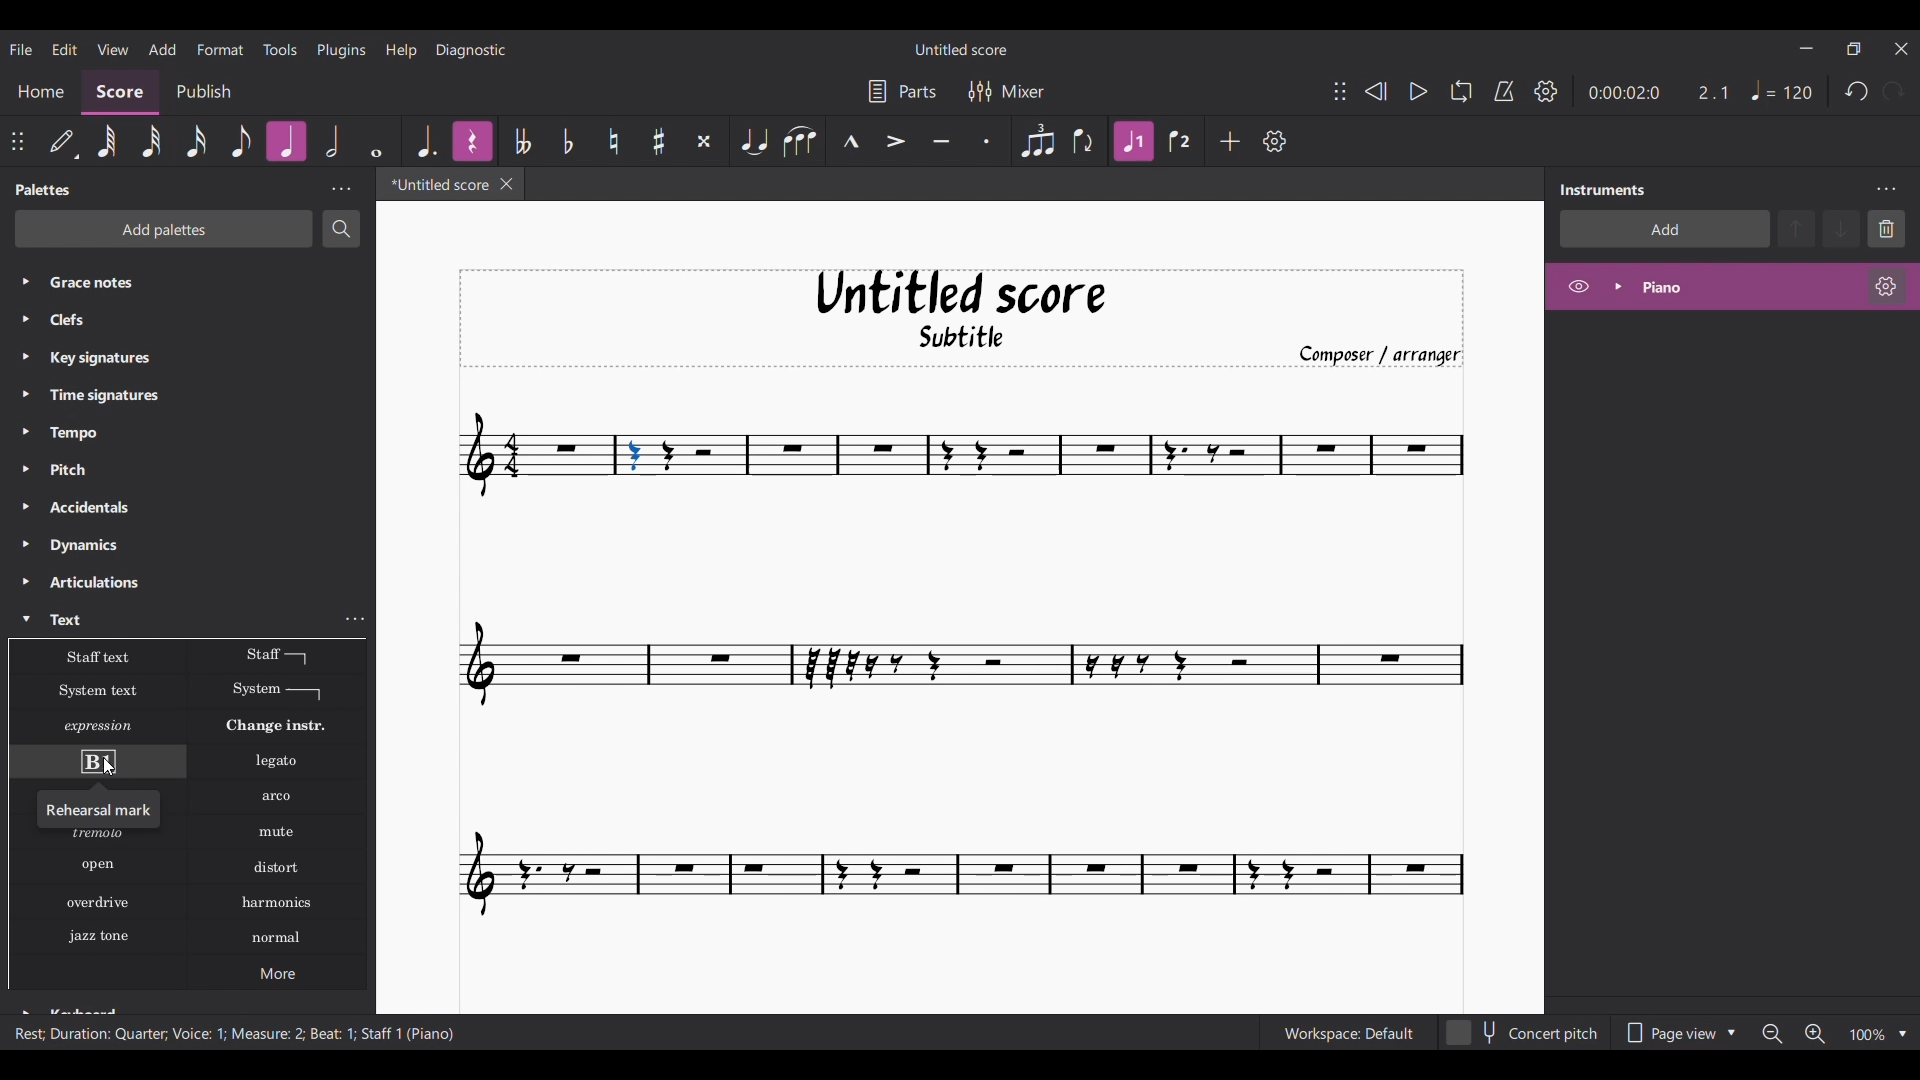 The image size is (1920, 1080). What do you see at coordinates (164, 49) in the screenshot?
I see `Add menu` at bounding box center [164, 49].